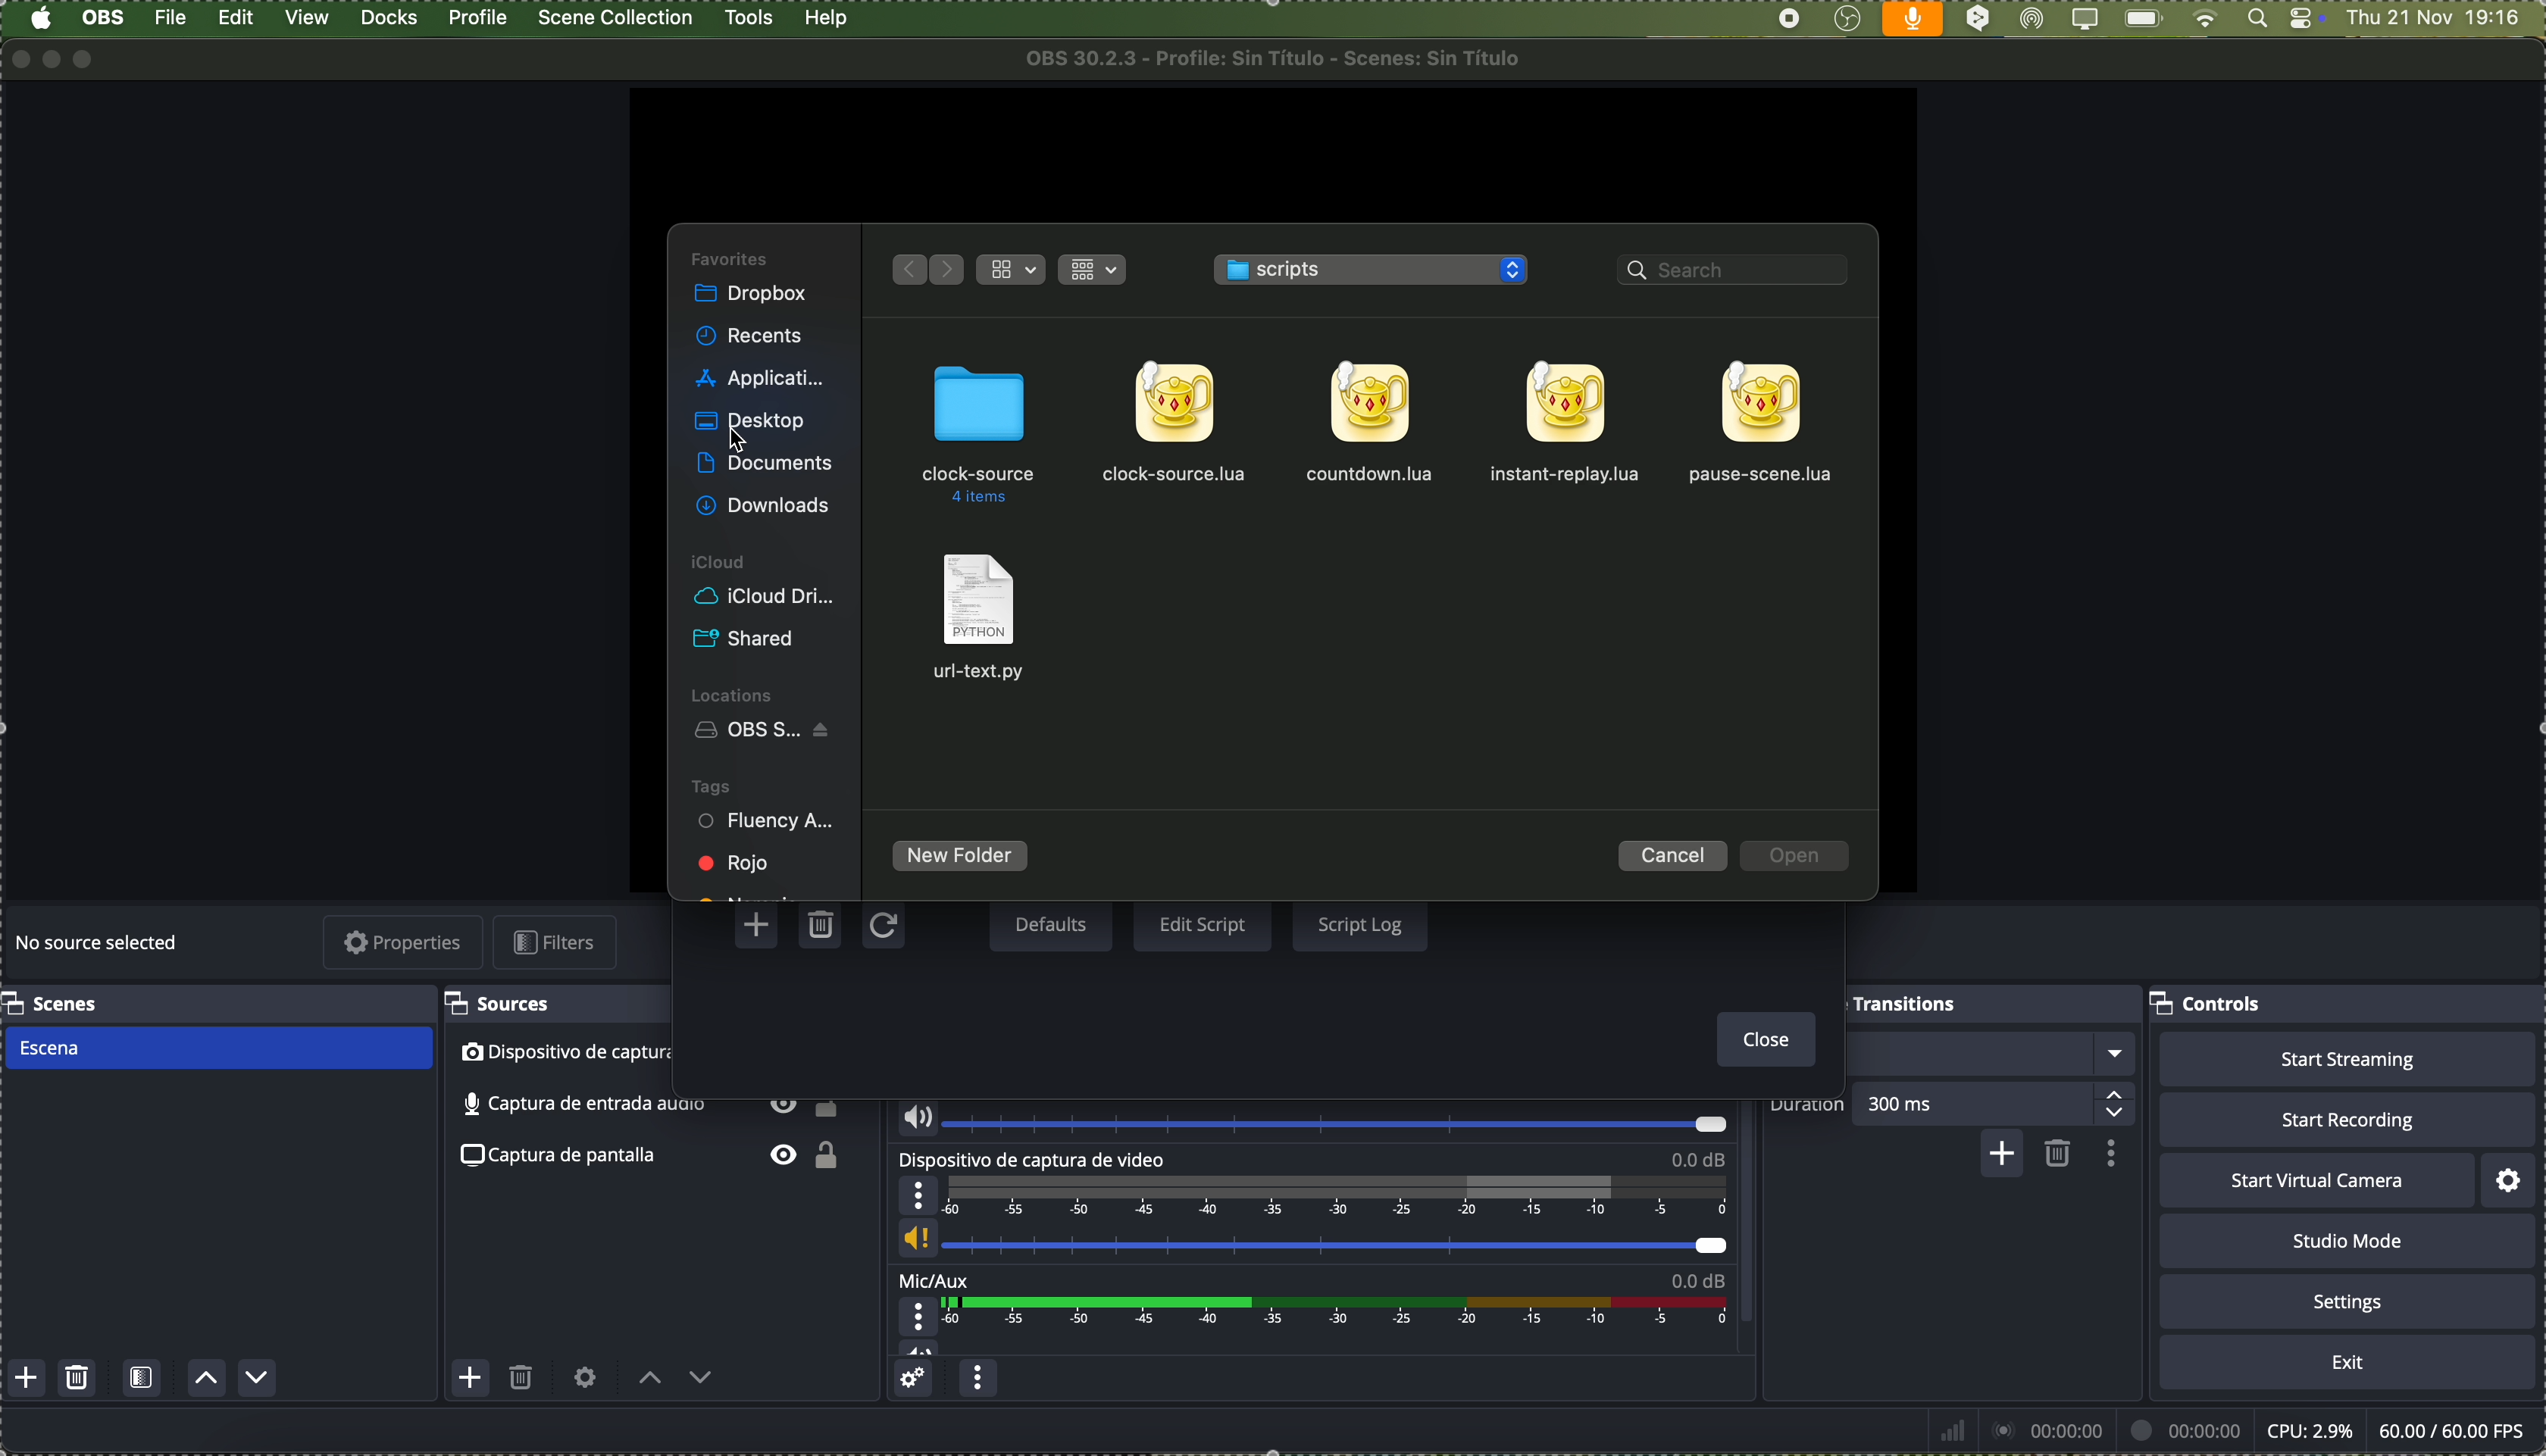 The image size is (2546, 1456). I want to click on sources, so click(506, 1004).